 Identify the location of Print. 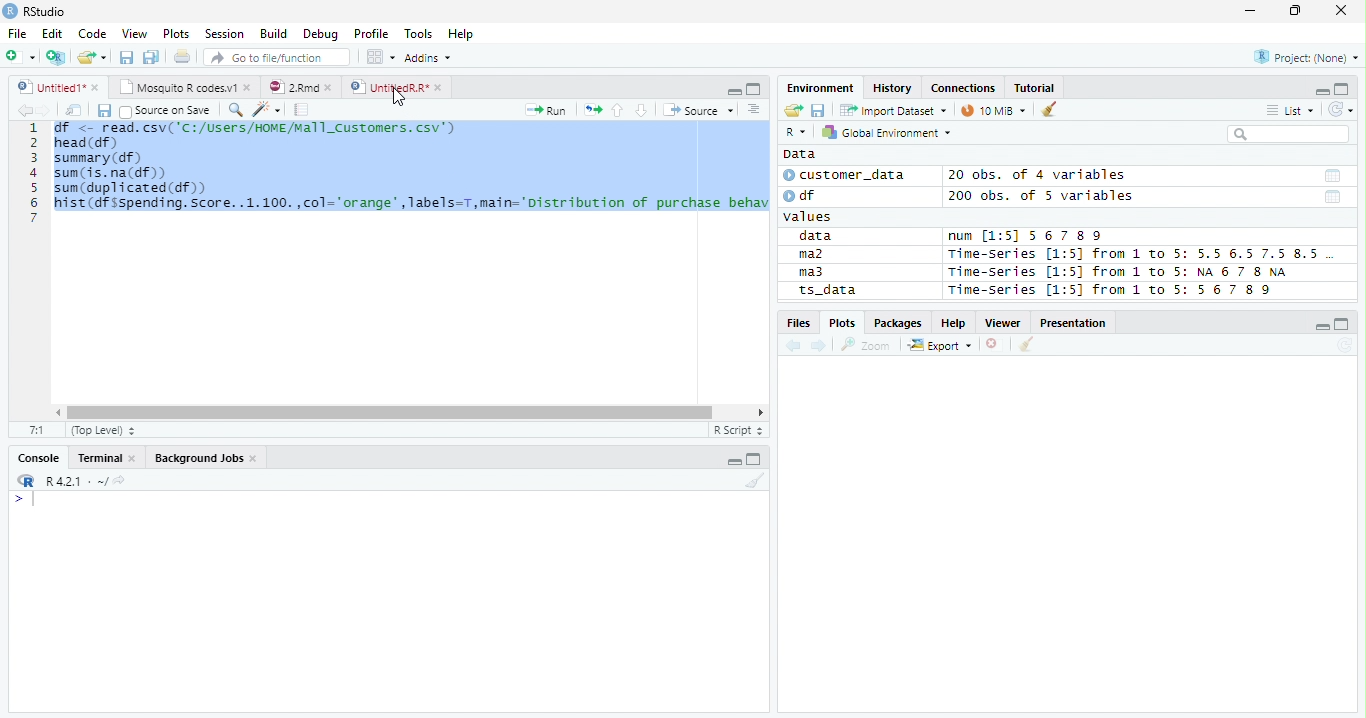
(181, 57).